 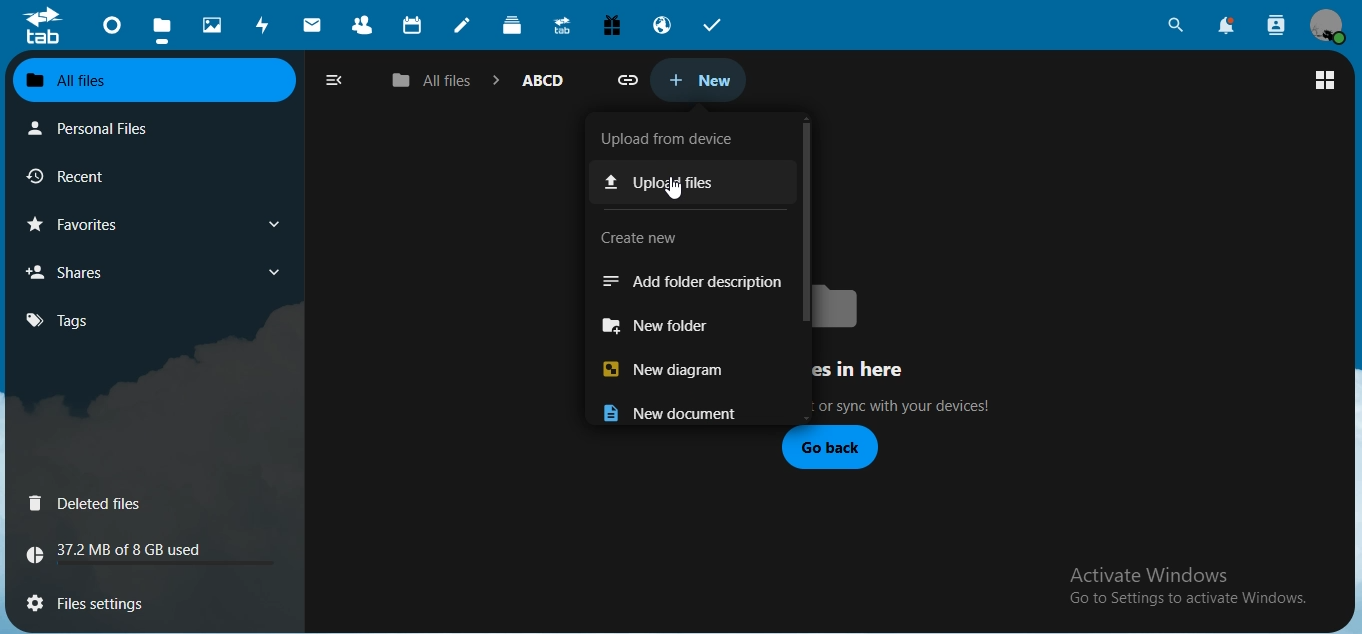 I want to click on xt, so click(x=672, y=136).